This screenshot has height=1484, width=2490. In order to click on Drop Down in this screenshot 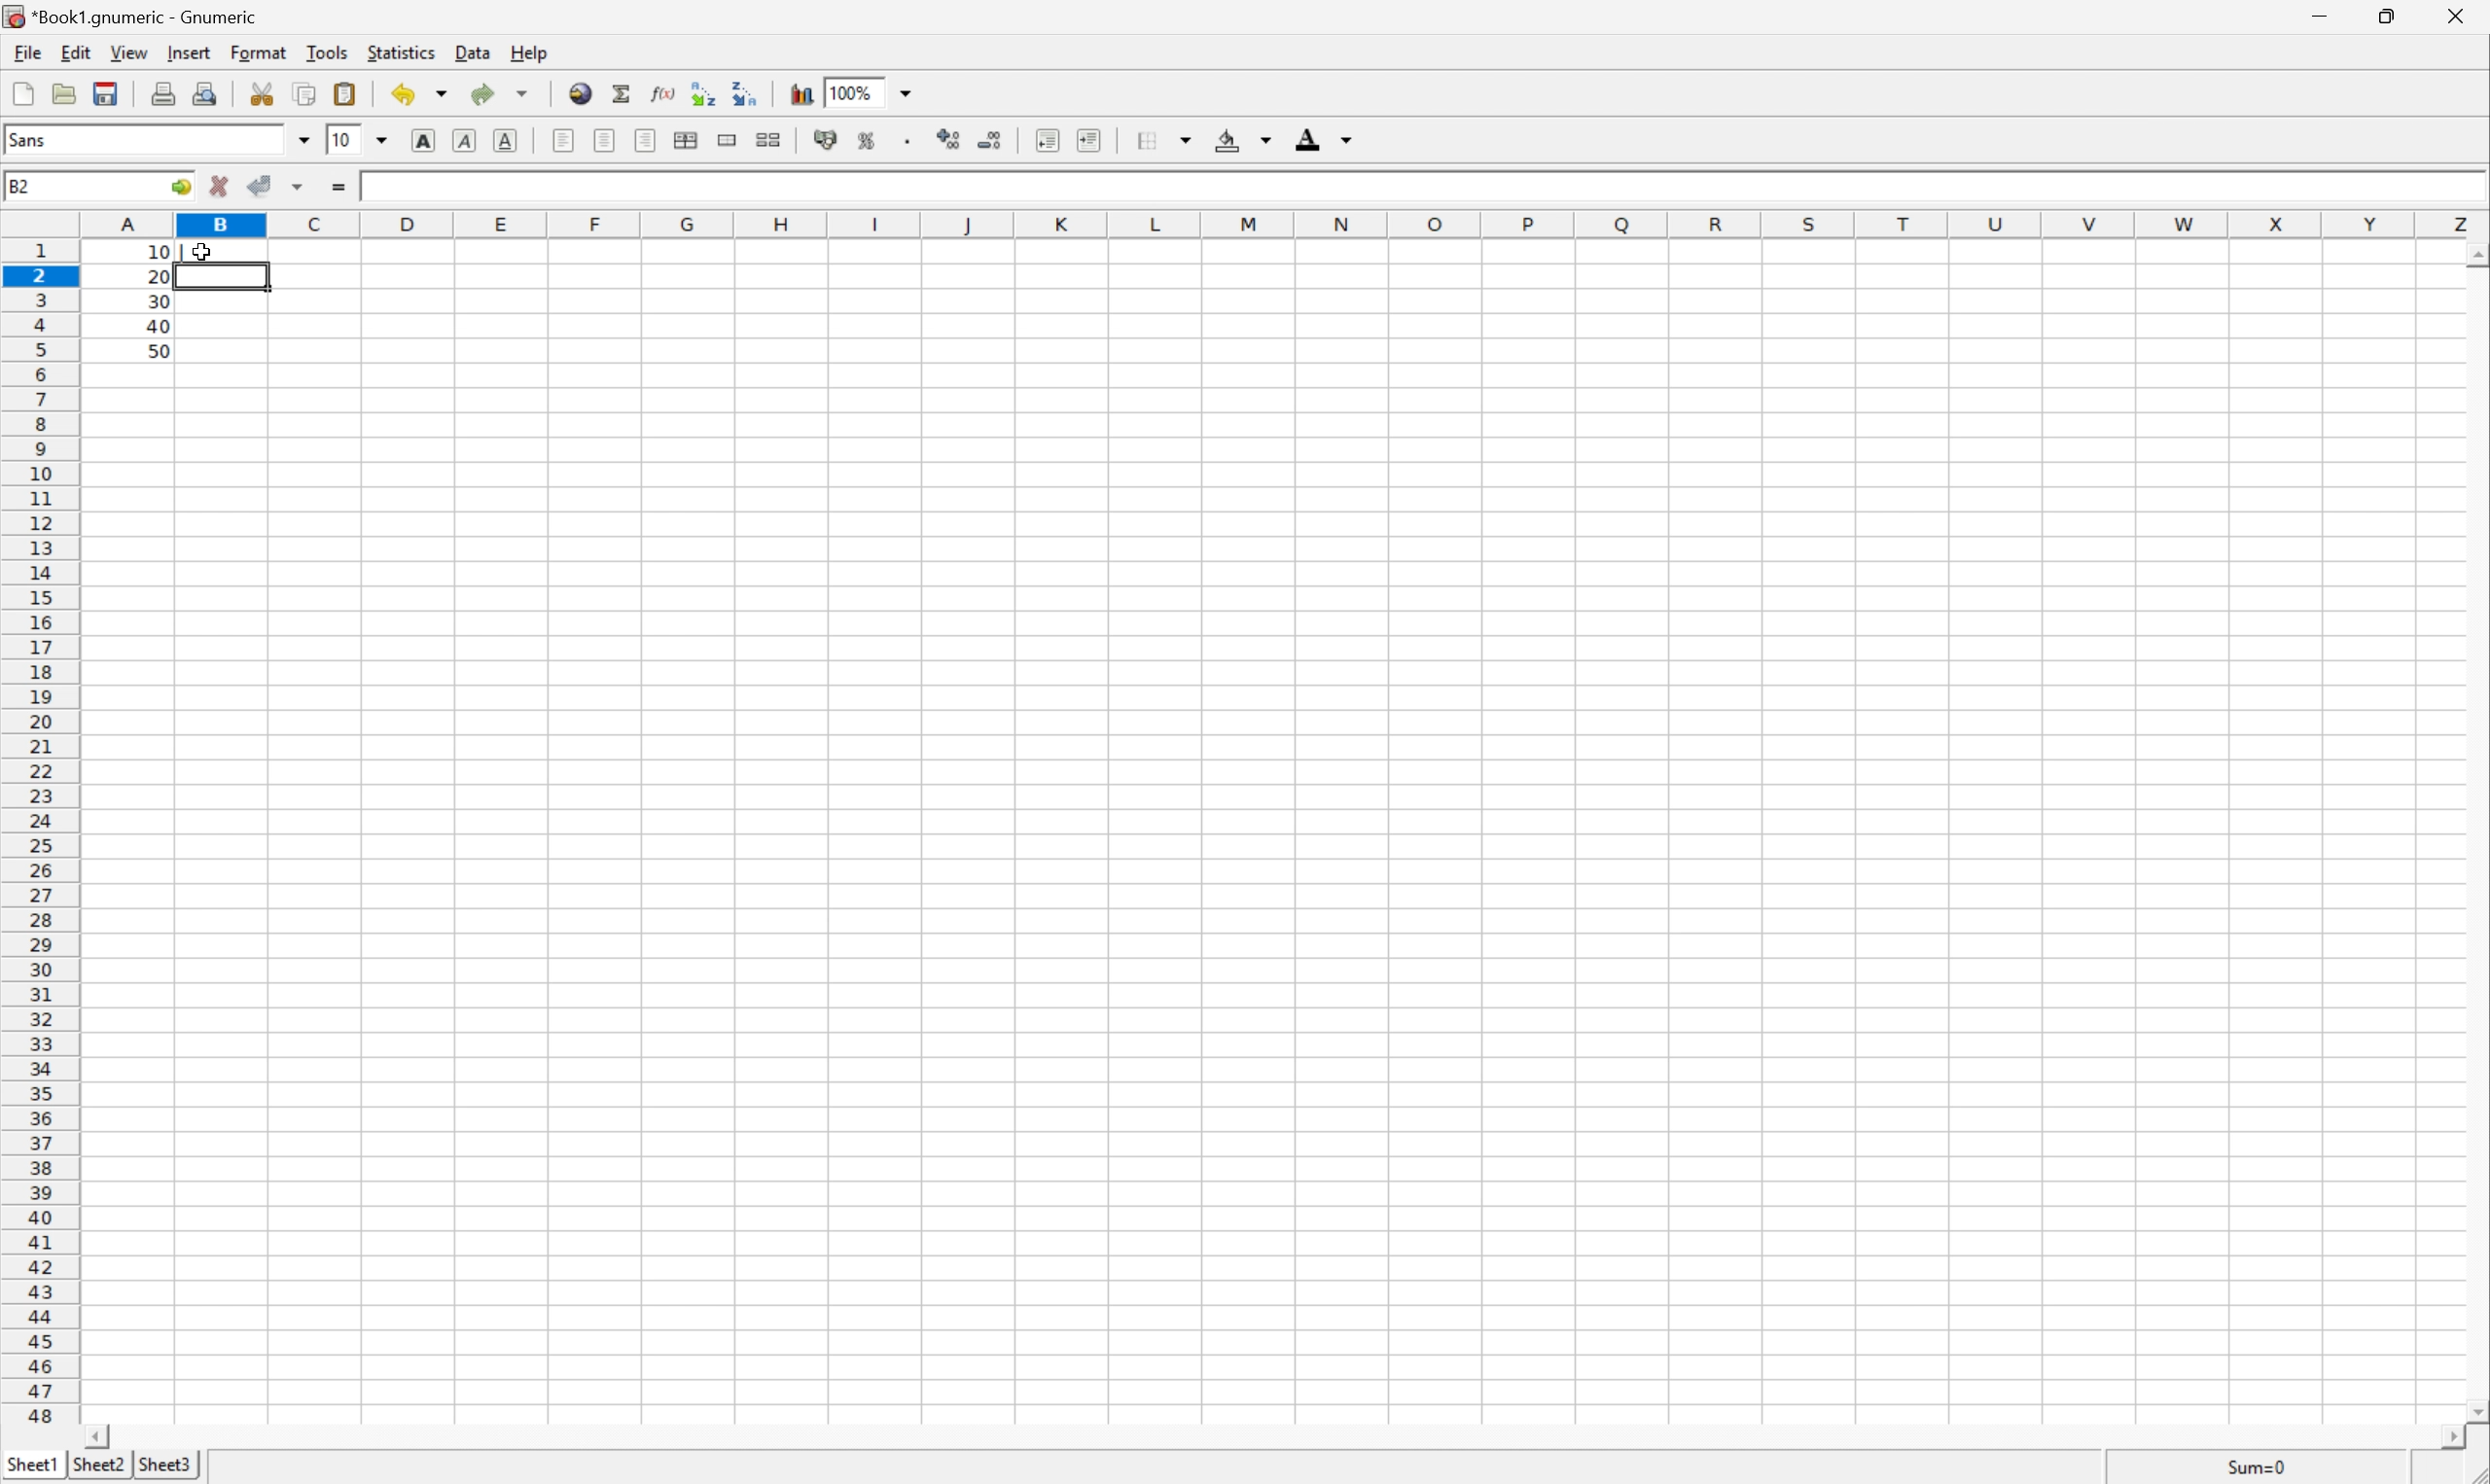, I will do `click(380, 141)`.